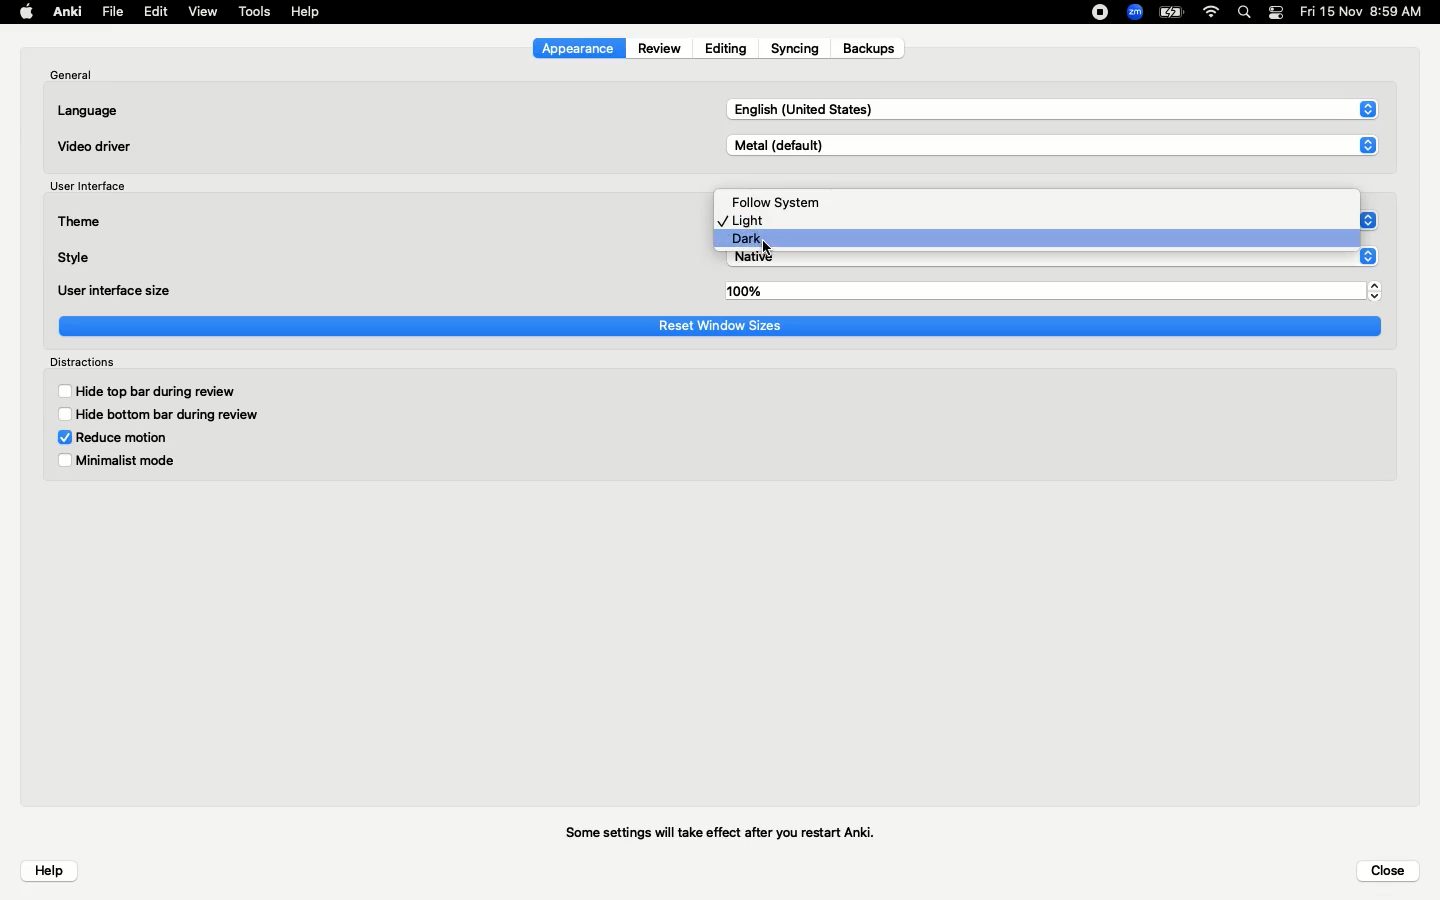 The width and height of the screenshot is (1440, 900). I want to click on Hide top bar during review, so click(147, 391).